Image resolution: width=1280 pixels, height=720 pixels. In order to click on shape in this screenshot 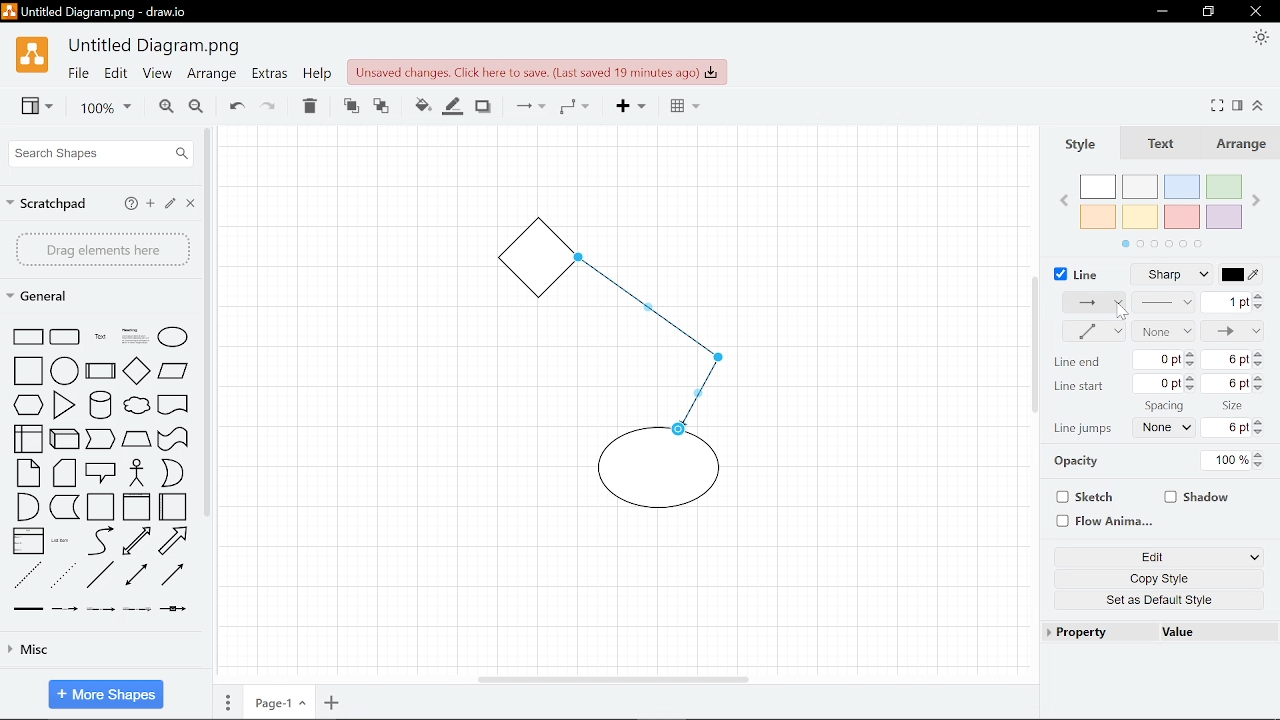, I will do `click(24, 371)`.